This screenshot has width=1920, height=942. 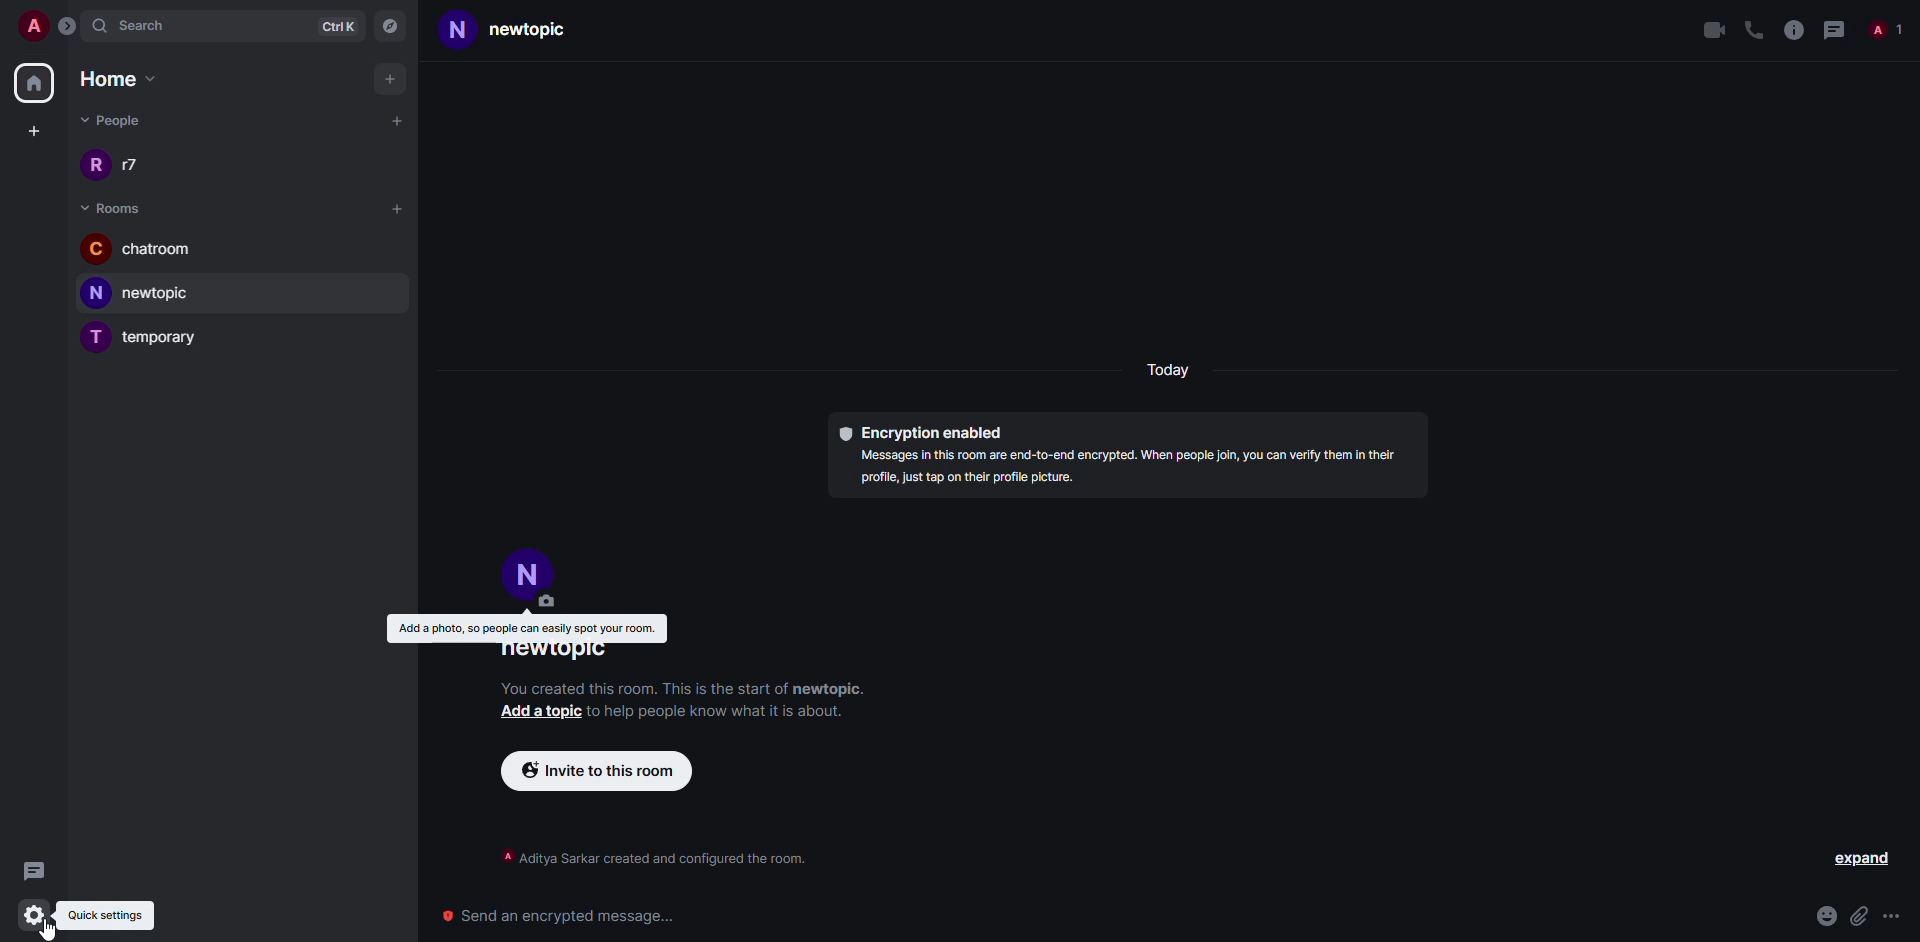 I want to click on room, so click(x=148, y=294).